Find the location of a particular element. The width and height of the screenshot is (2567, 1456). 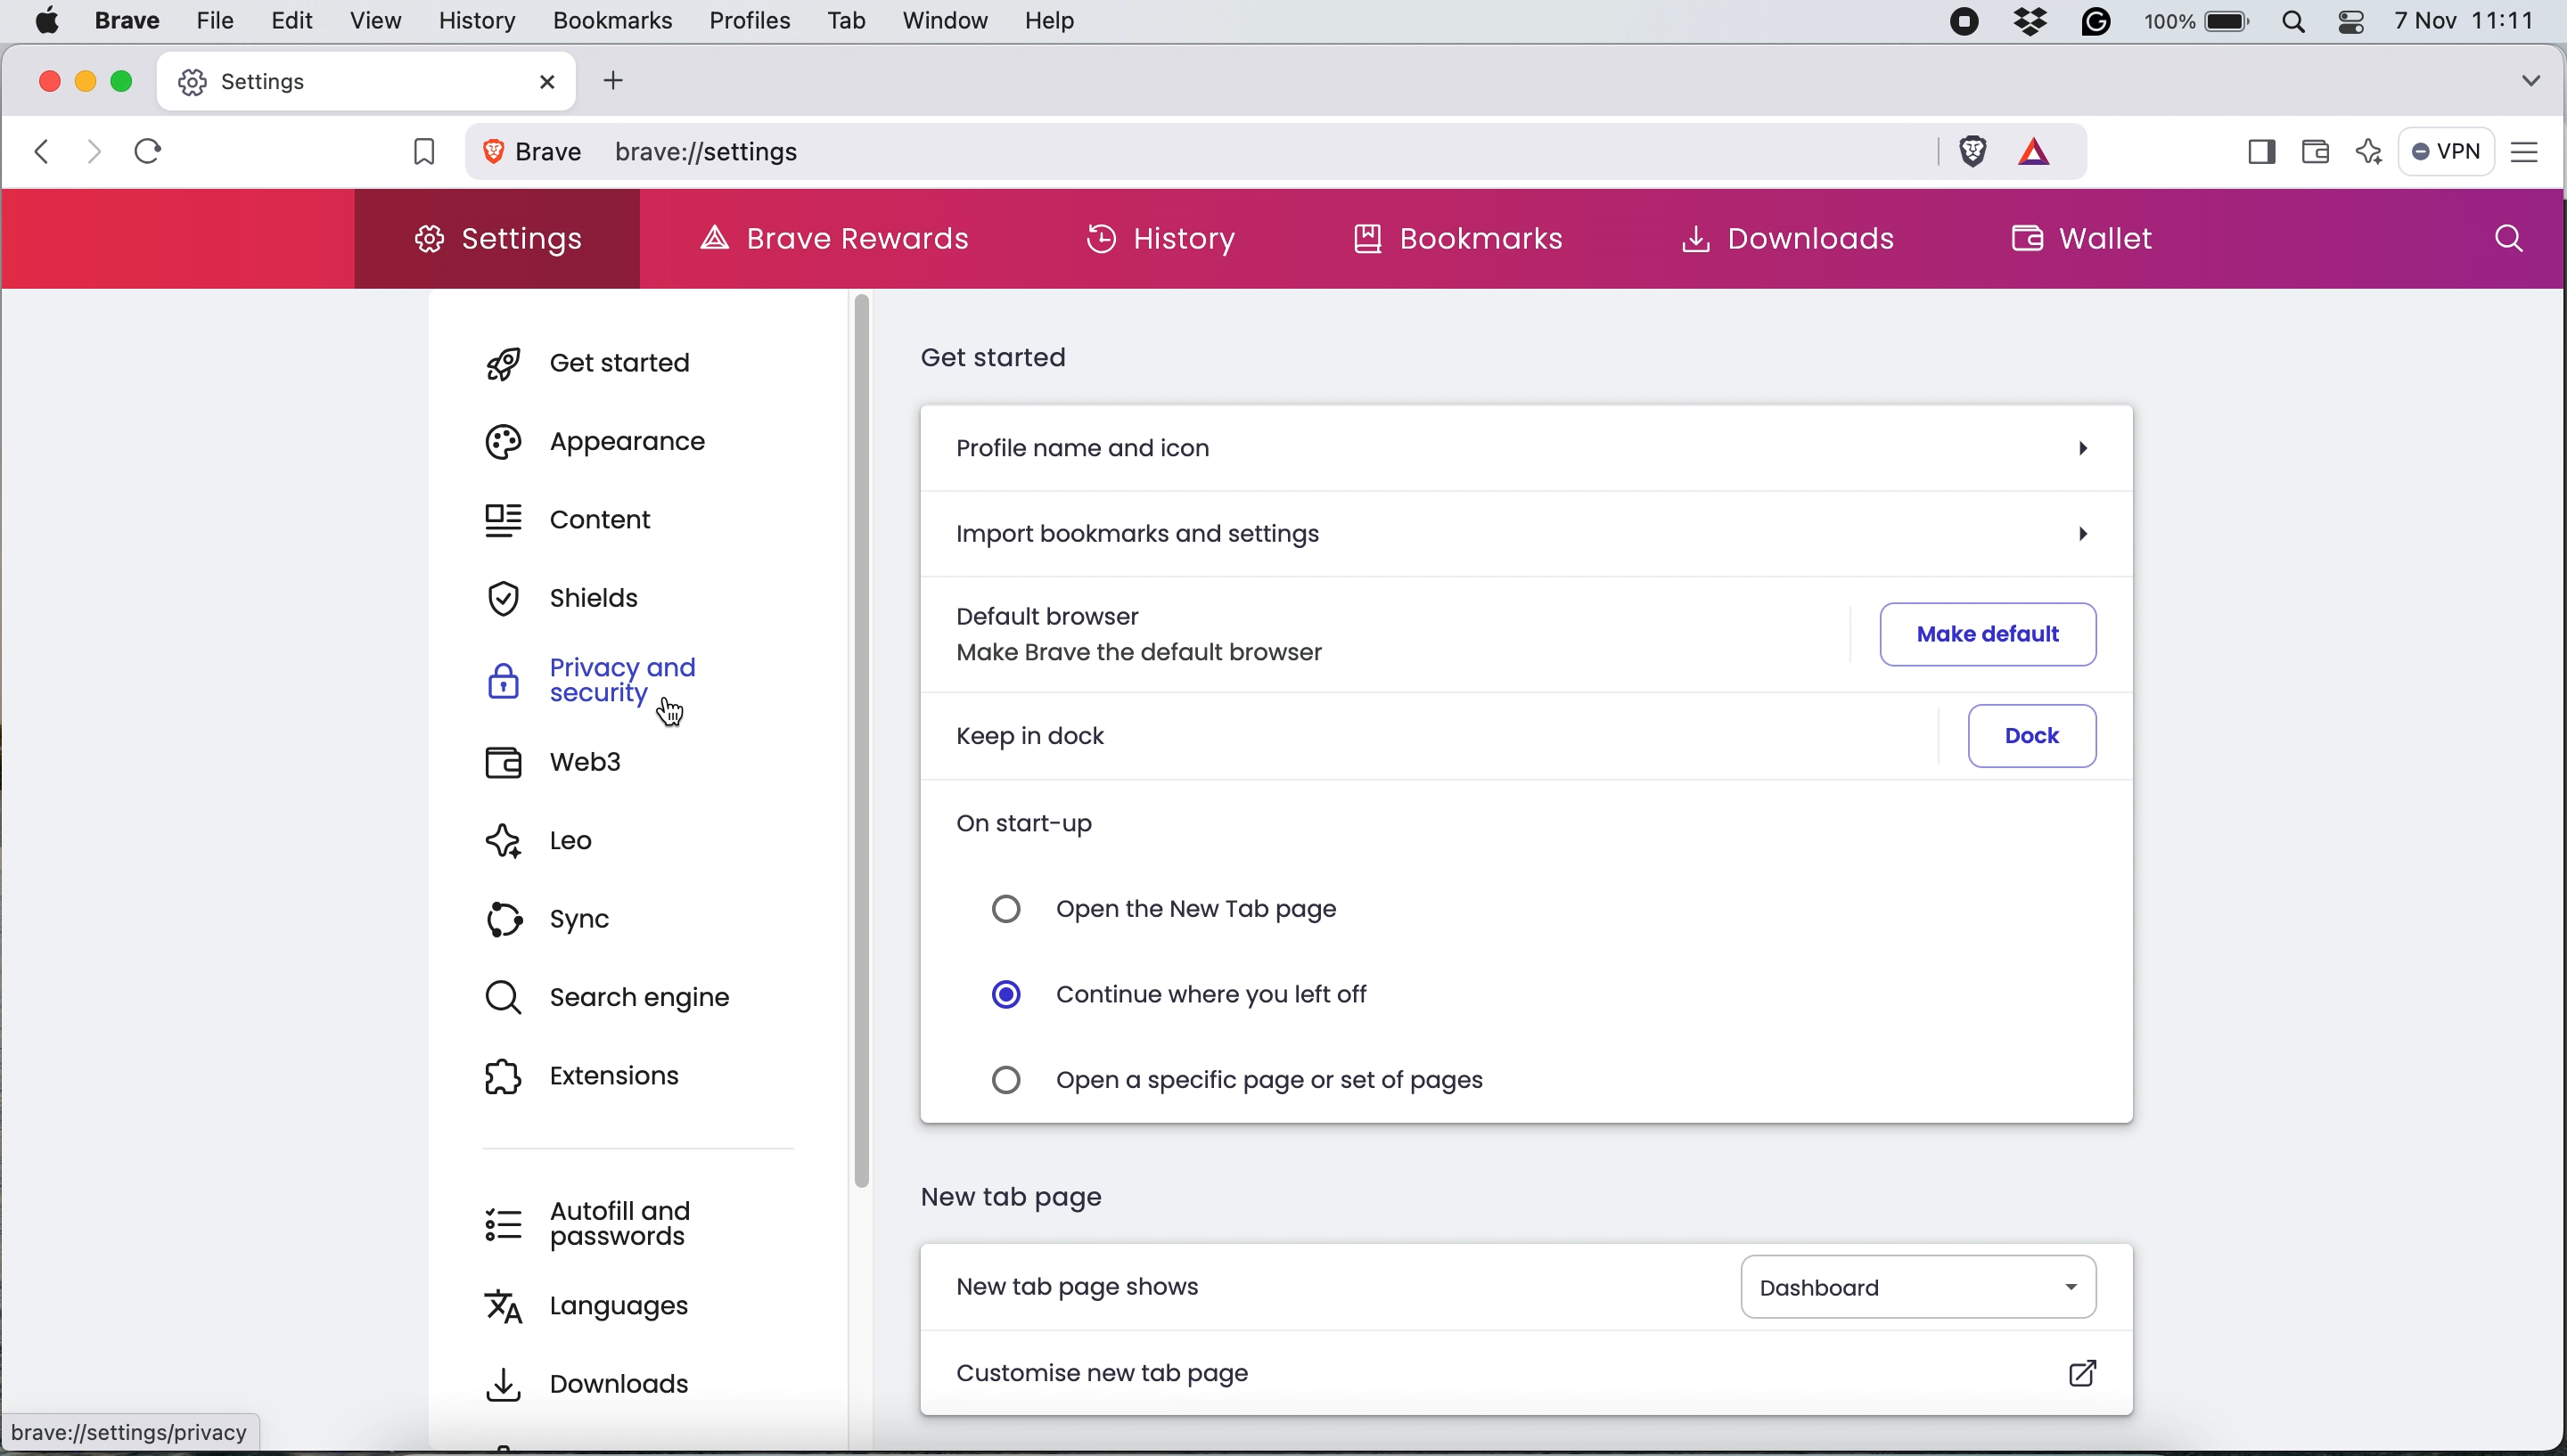

brave shields is located at coordinates (1973, 149).